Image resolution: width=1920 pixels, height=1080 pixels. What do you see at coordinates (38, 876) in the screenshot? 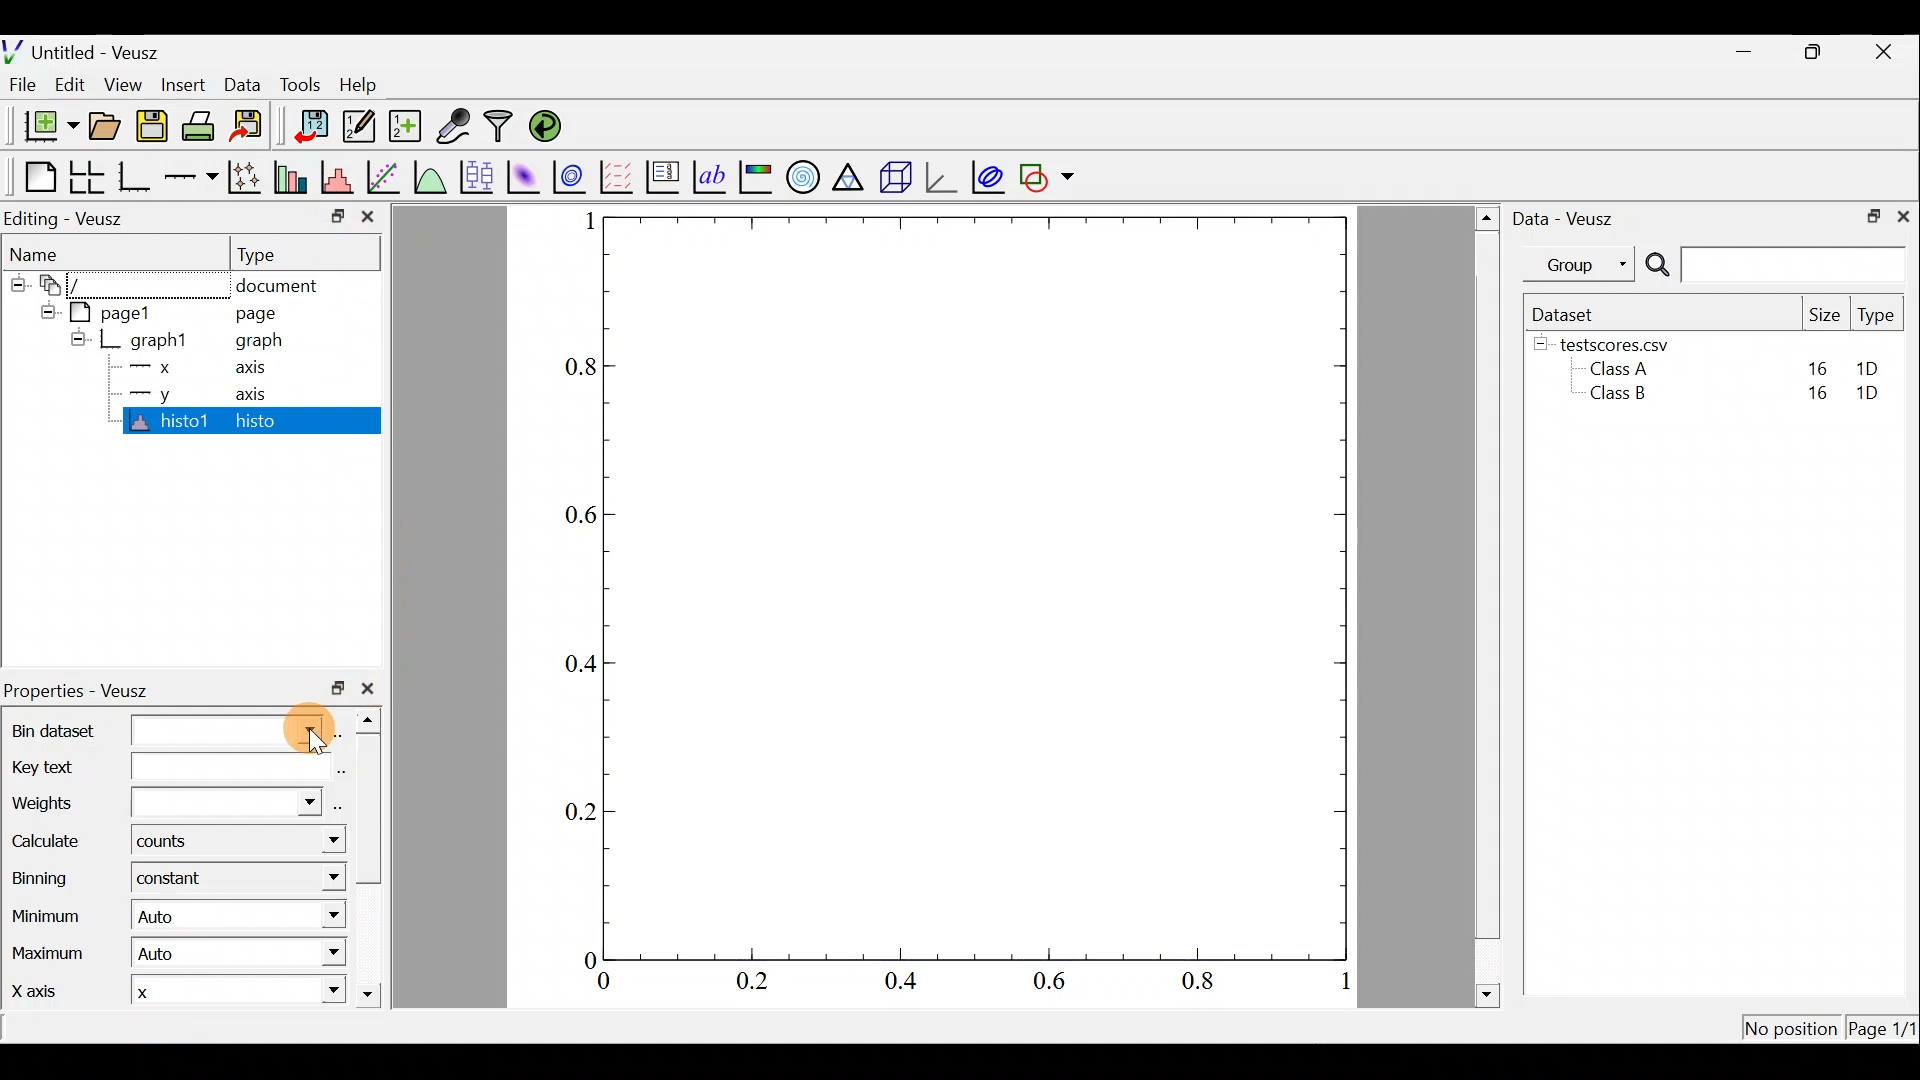
I see `Binning` at bounding box center [38, 876].